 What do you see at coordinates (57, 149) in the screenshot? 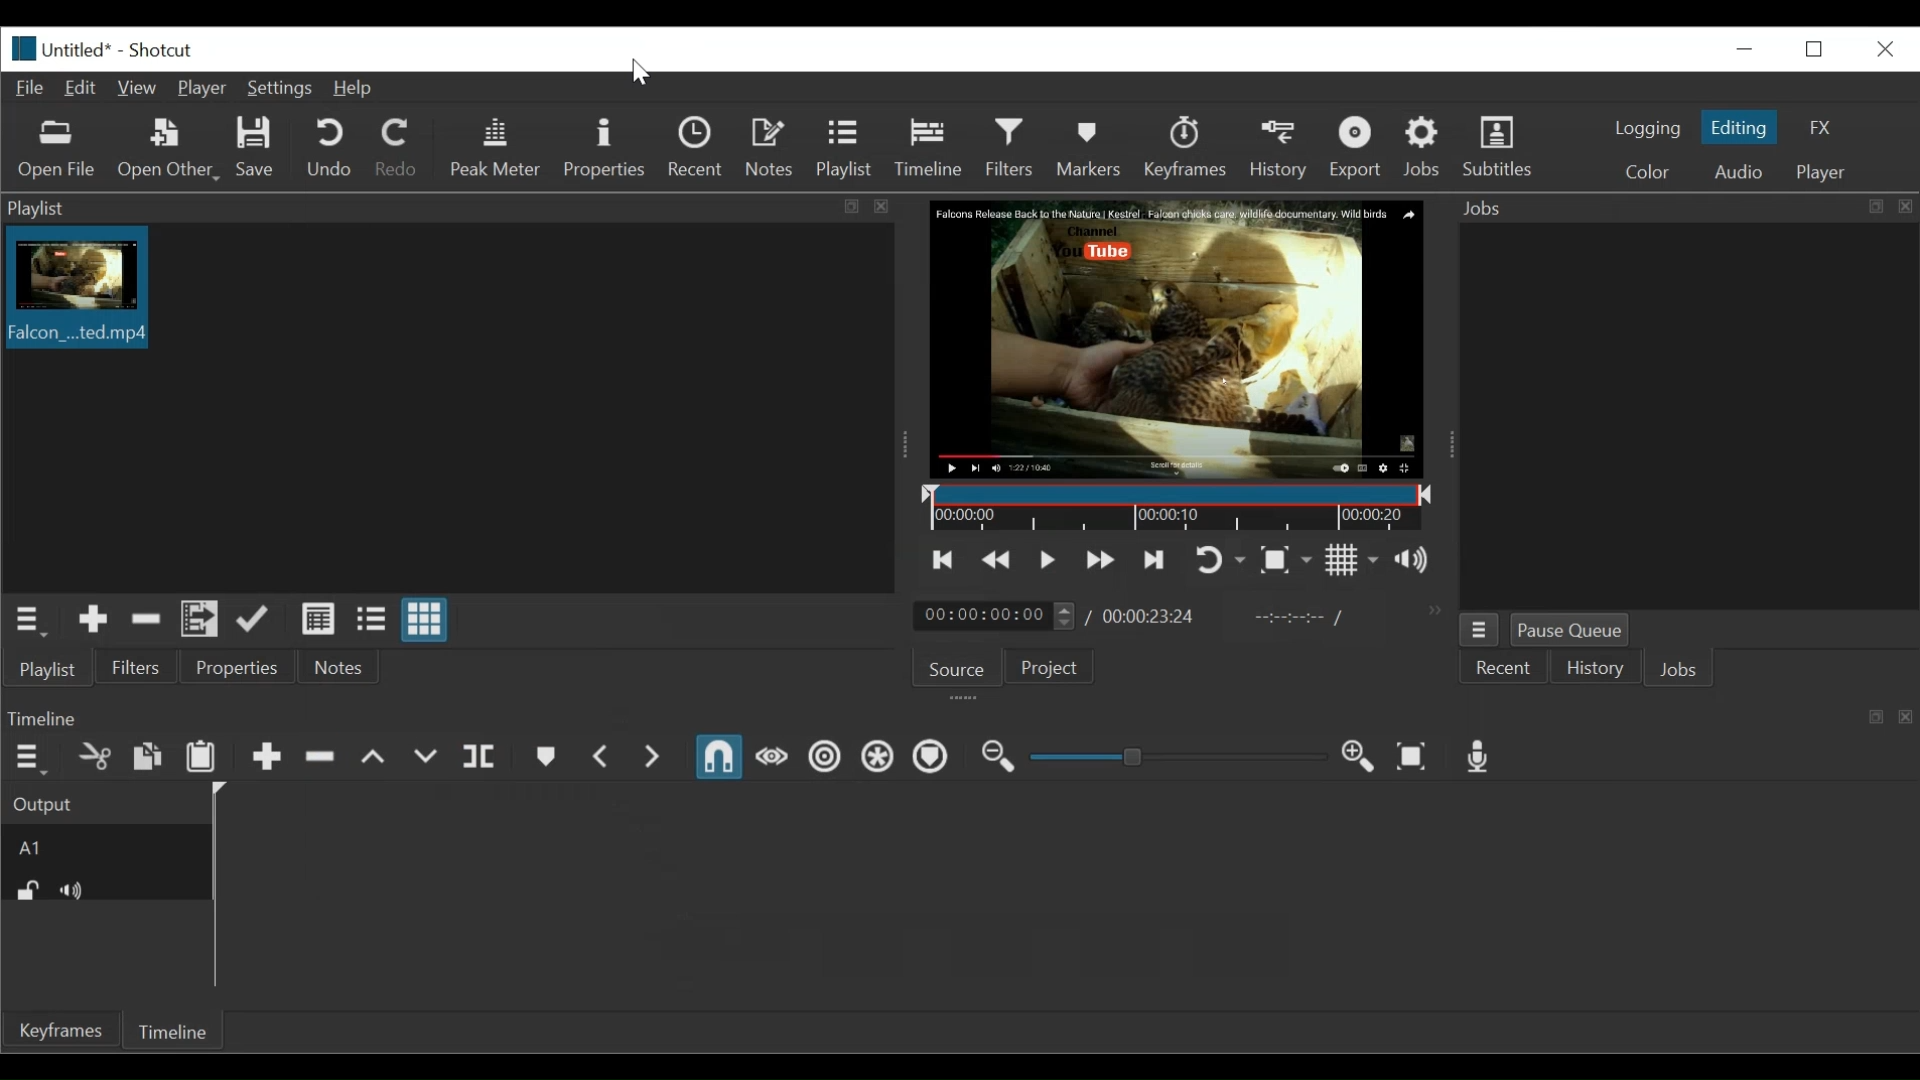
I see `Open file` at bounding box center [57, 149].